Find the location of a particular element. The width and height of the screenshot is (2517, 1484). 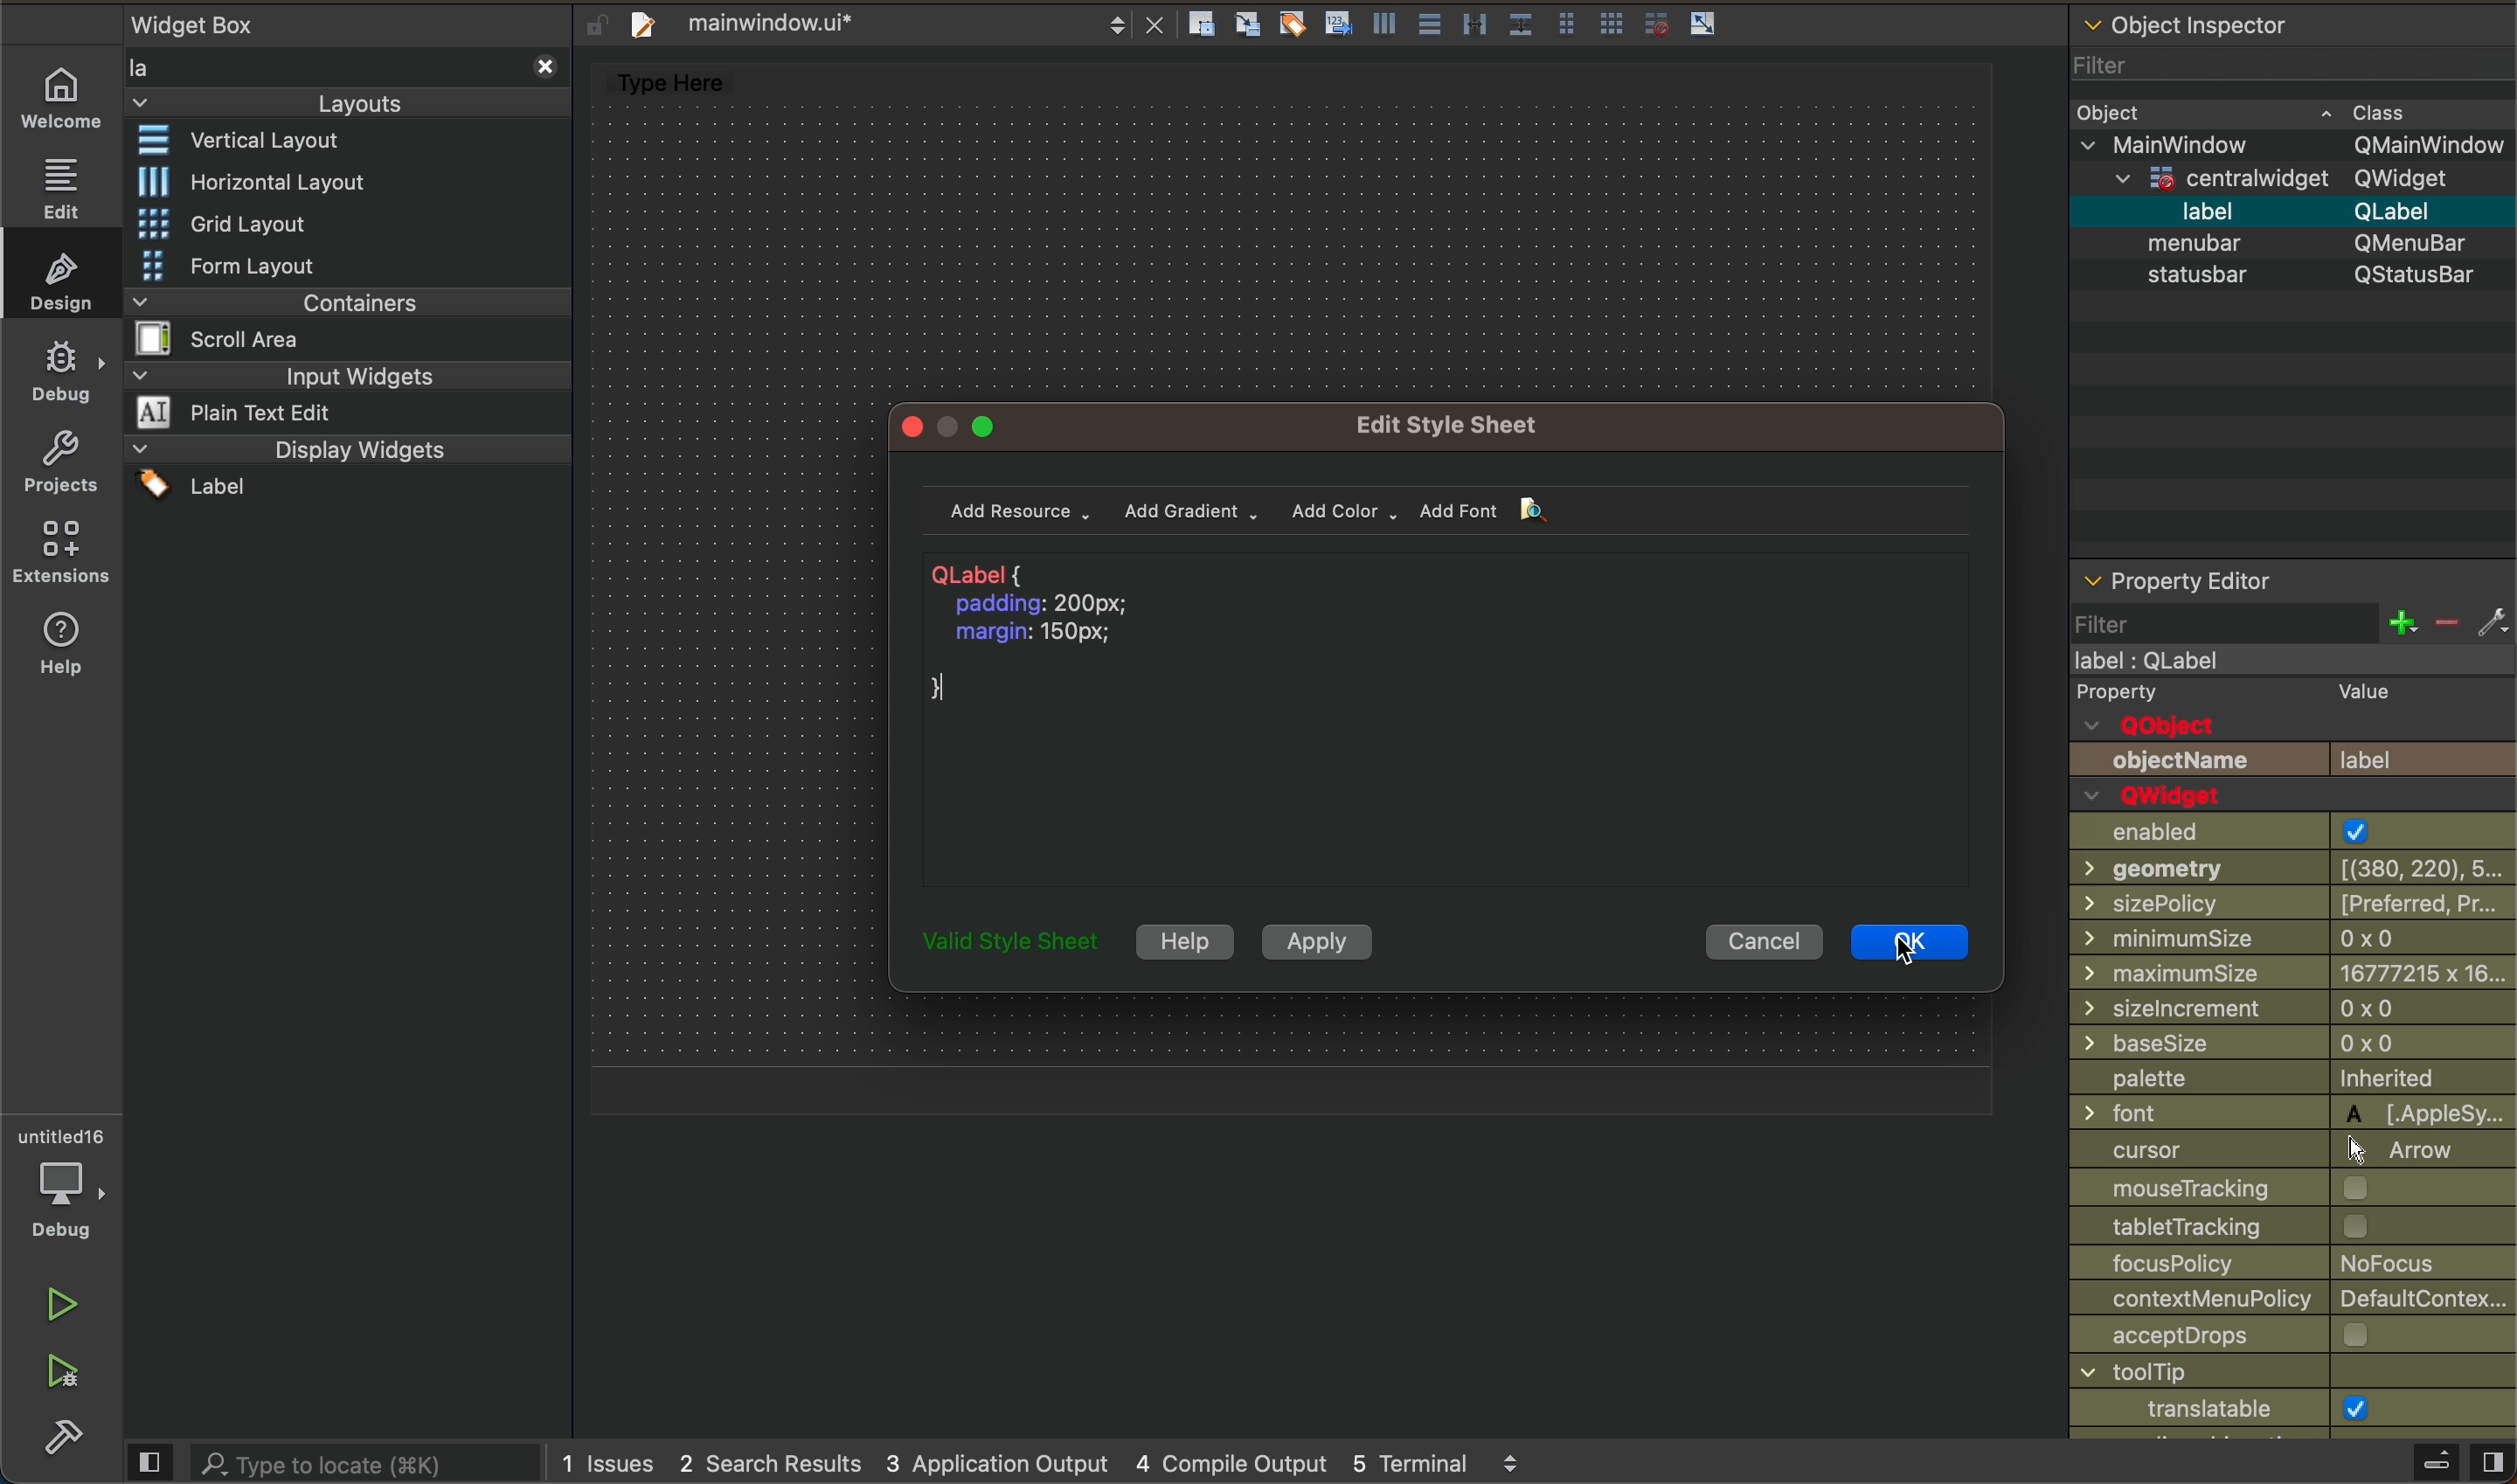

object name is located at coordinates (2291, 759).